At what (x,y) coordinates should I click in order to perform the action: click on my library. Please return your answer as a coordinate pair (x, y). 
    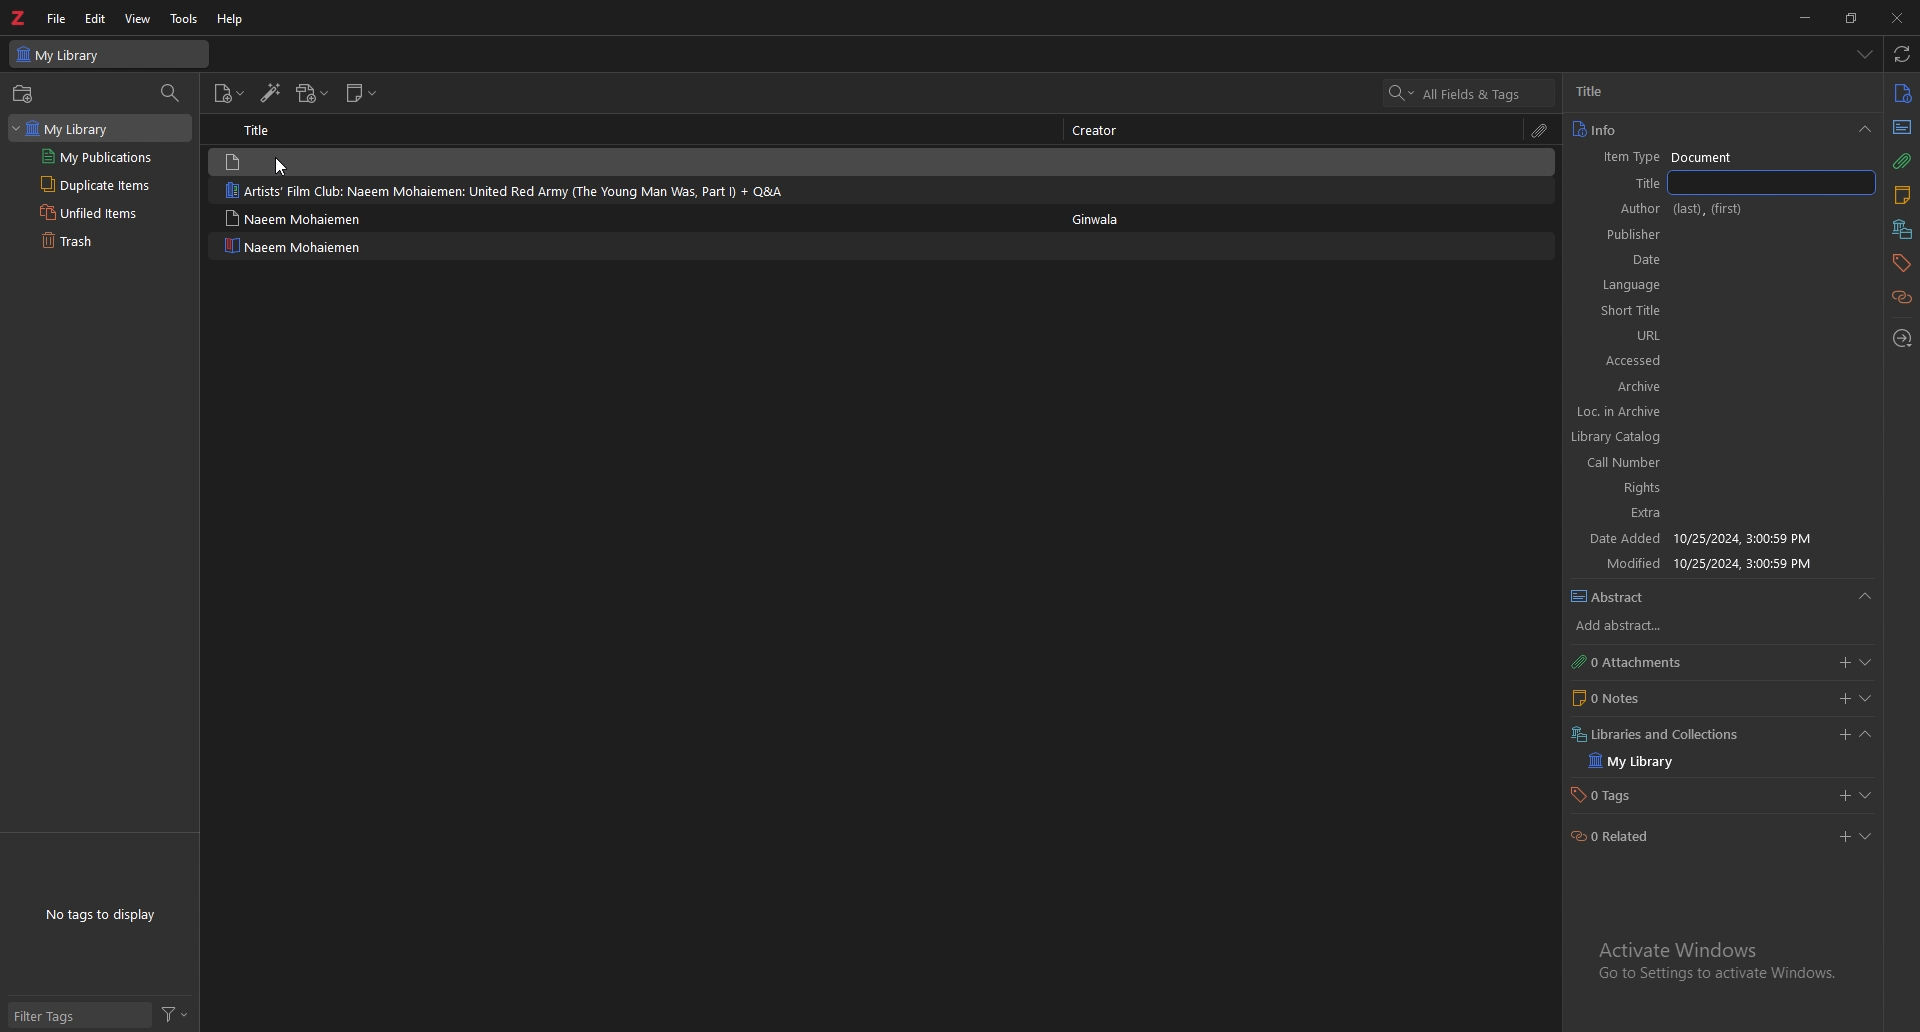
    Looking at the image, I should click on (109, 54).